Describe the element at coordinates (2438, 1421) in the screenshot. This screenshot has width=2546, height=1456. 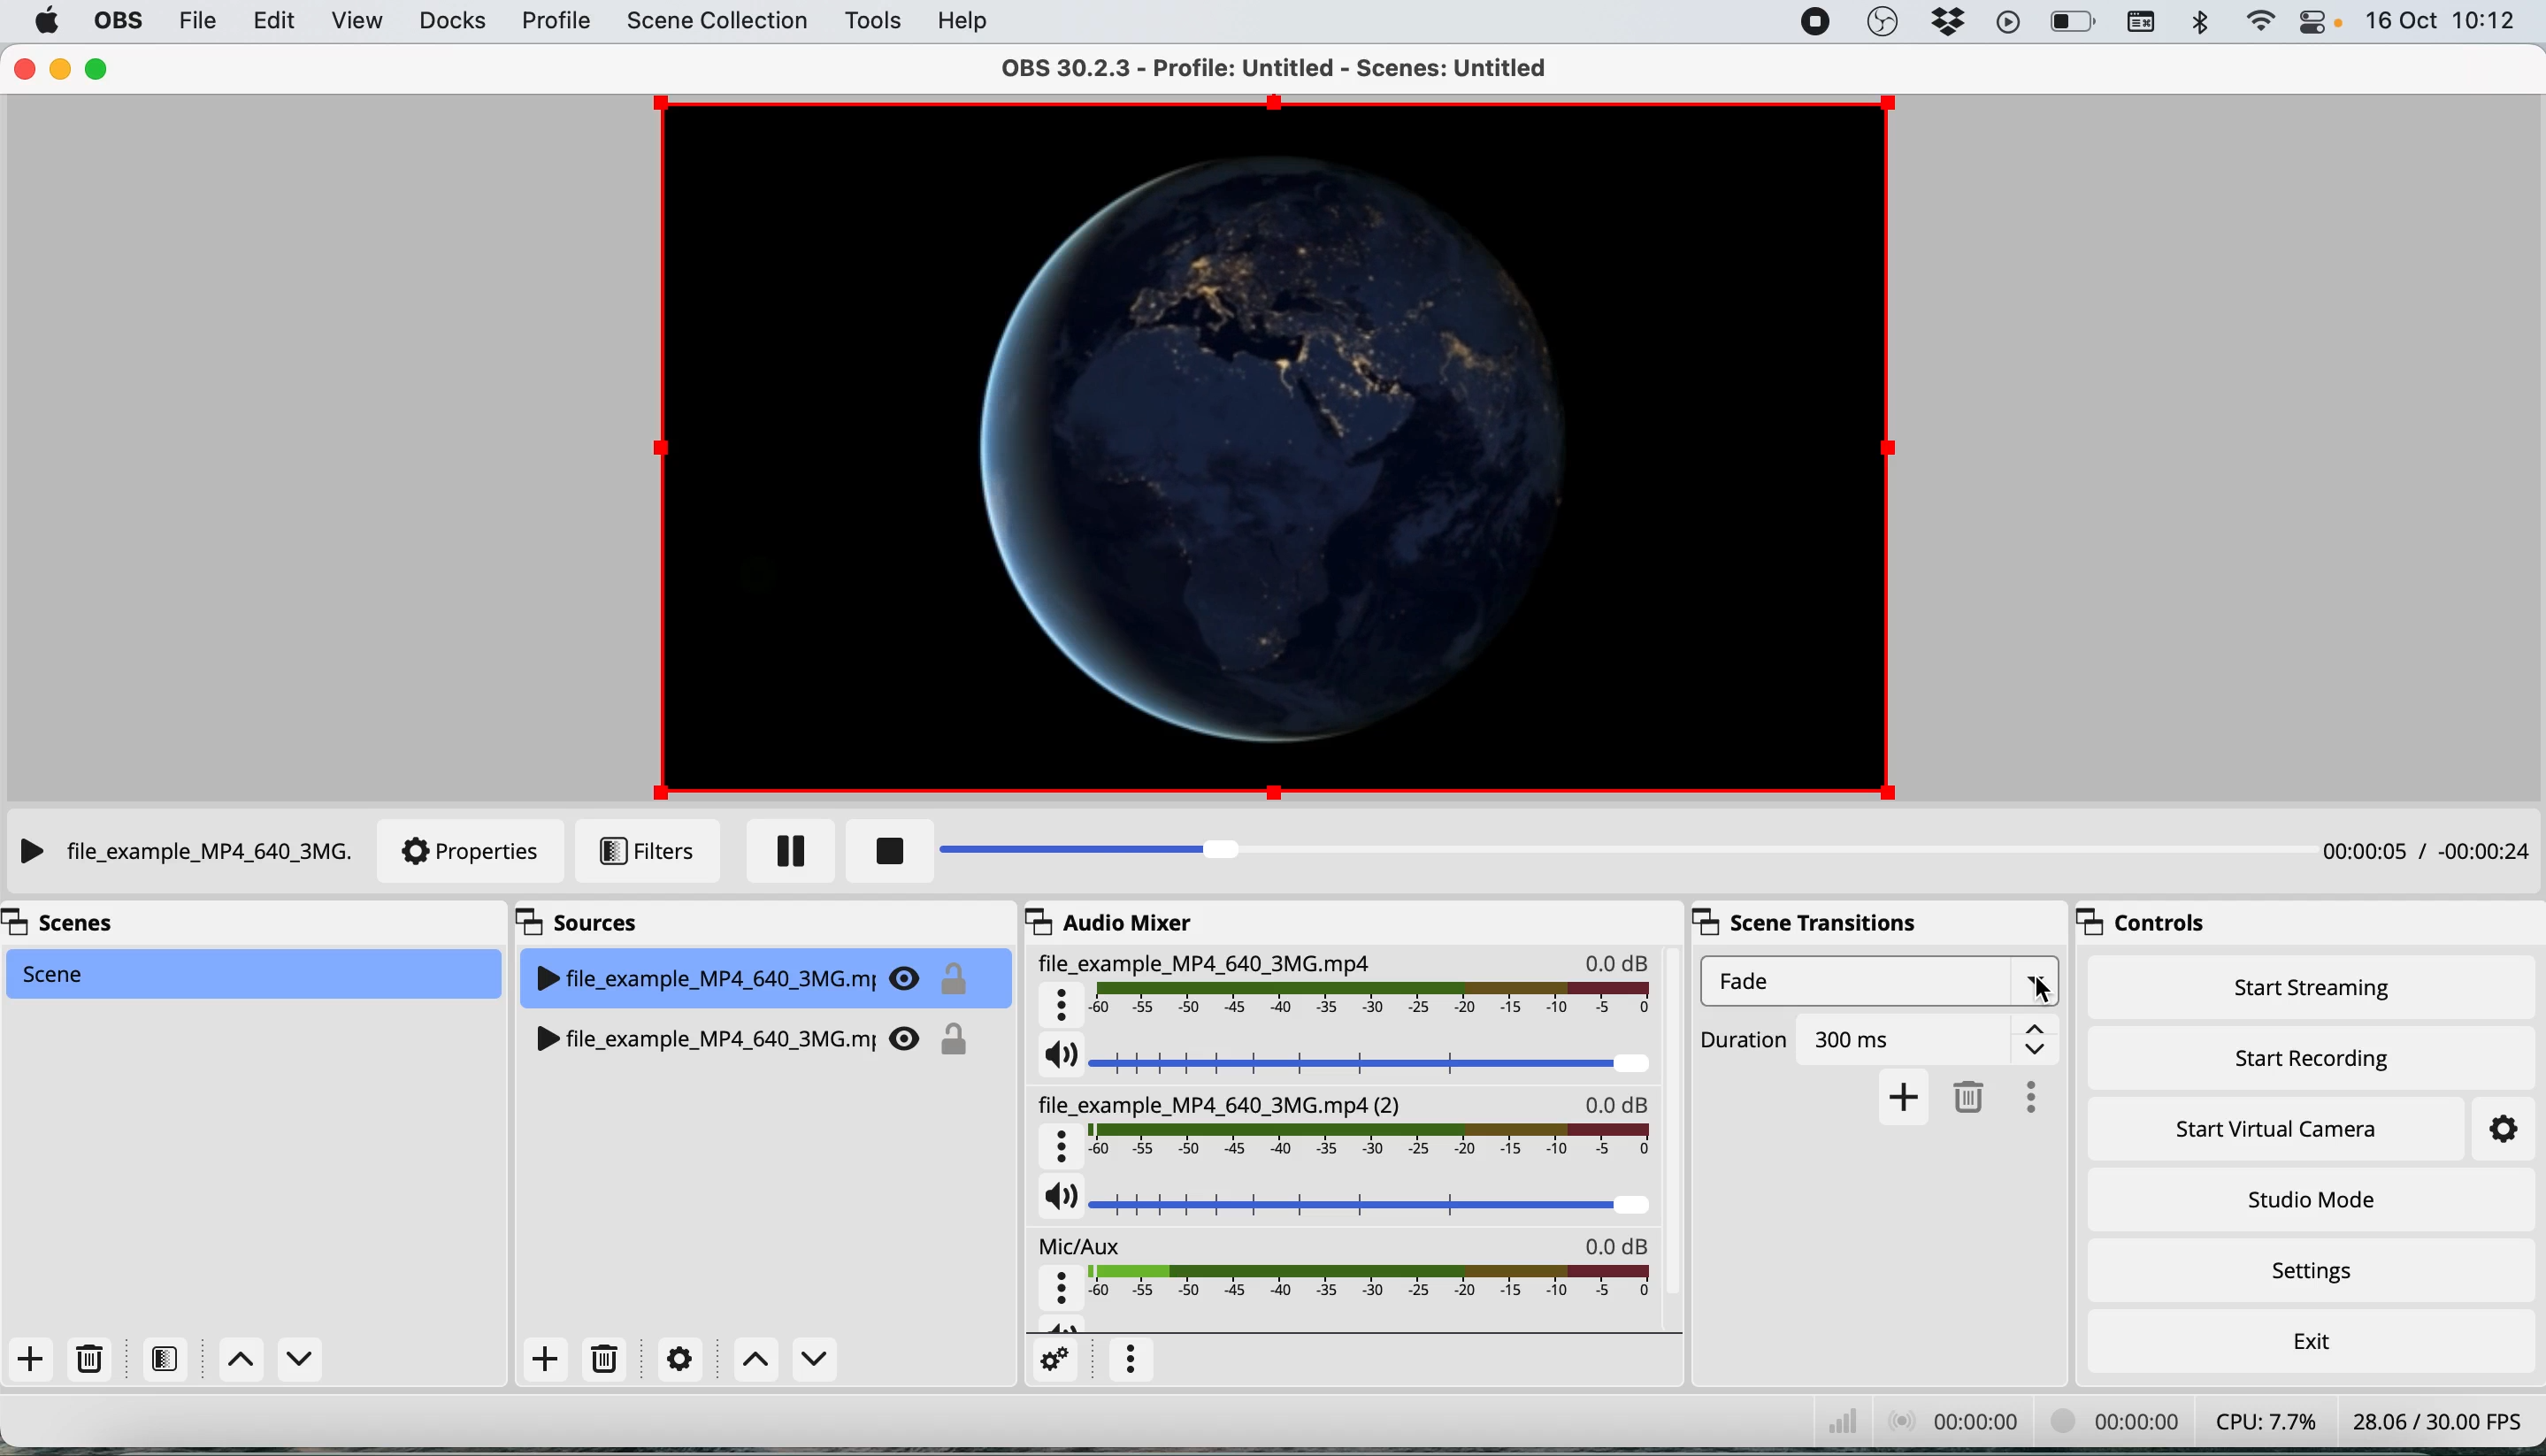
I see `28.06 /30.00 FPS` at that location.